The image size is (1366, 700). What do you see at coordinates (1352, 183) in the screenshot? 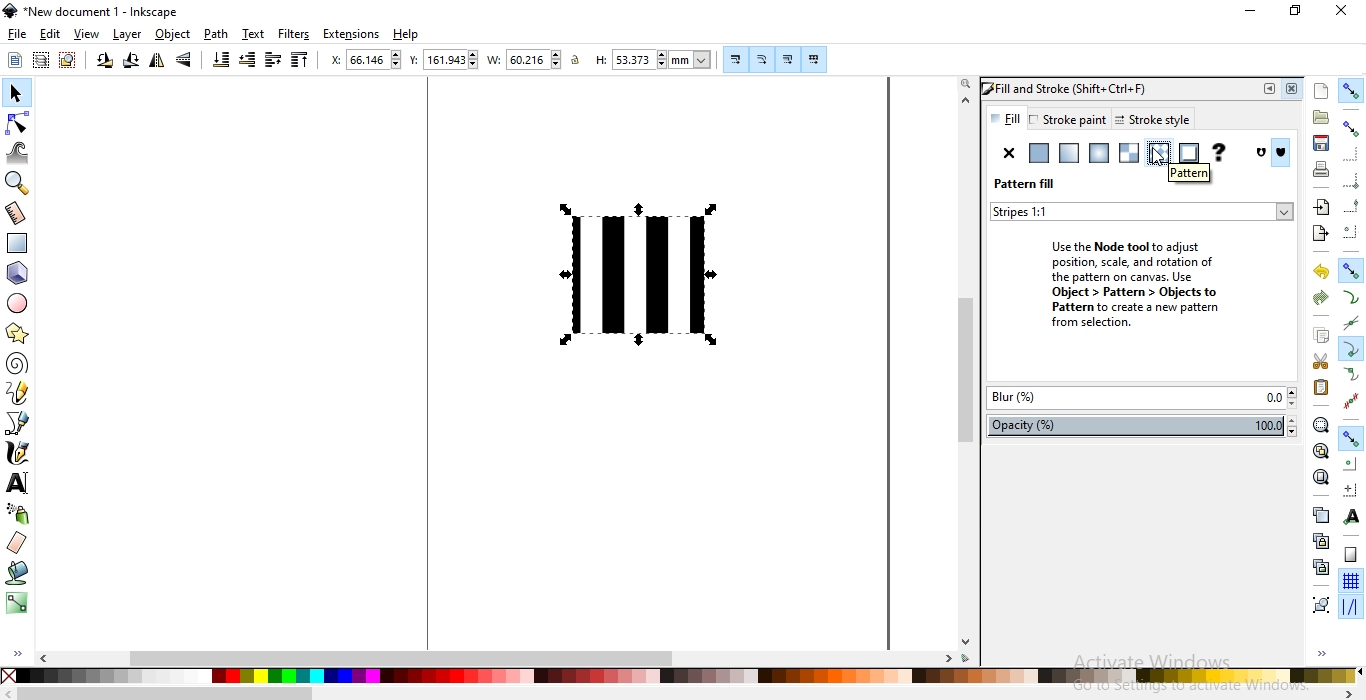
I see `snap bounding box corners` at bounding box center [1352, 183].